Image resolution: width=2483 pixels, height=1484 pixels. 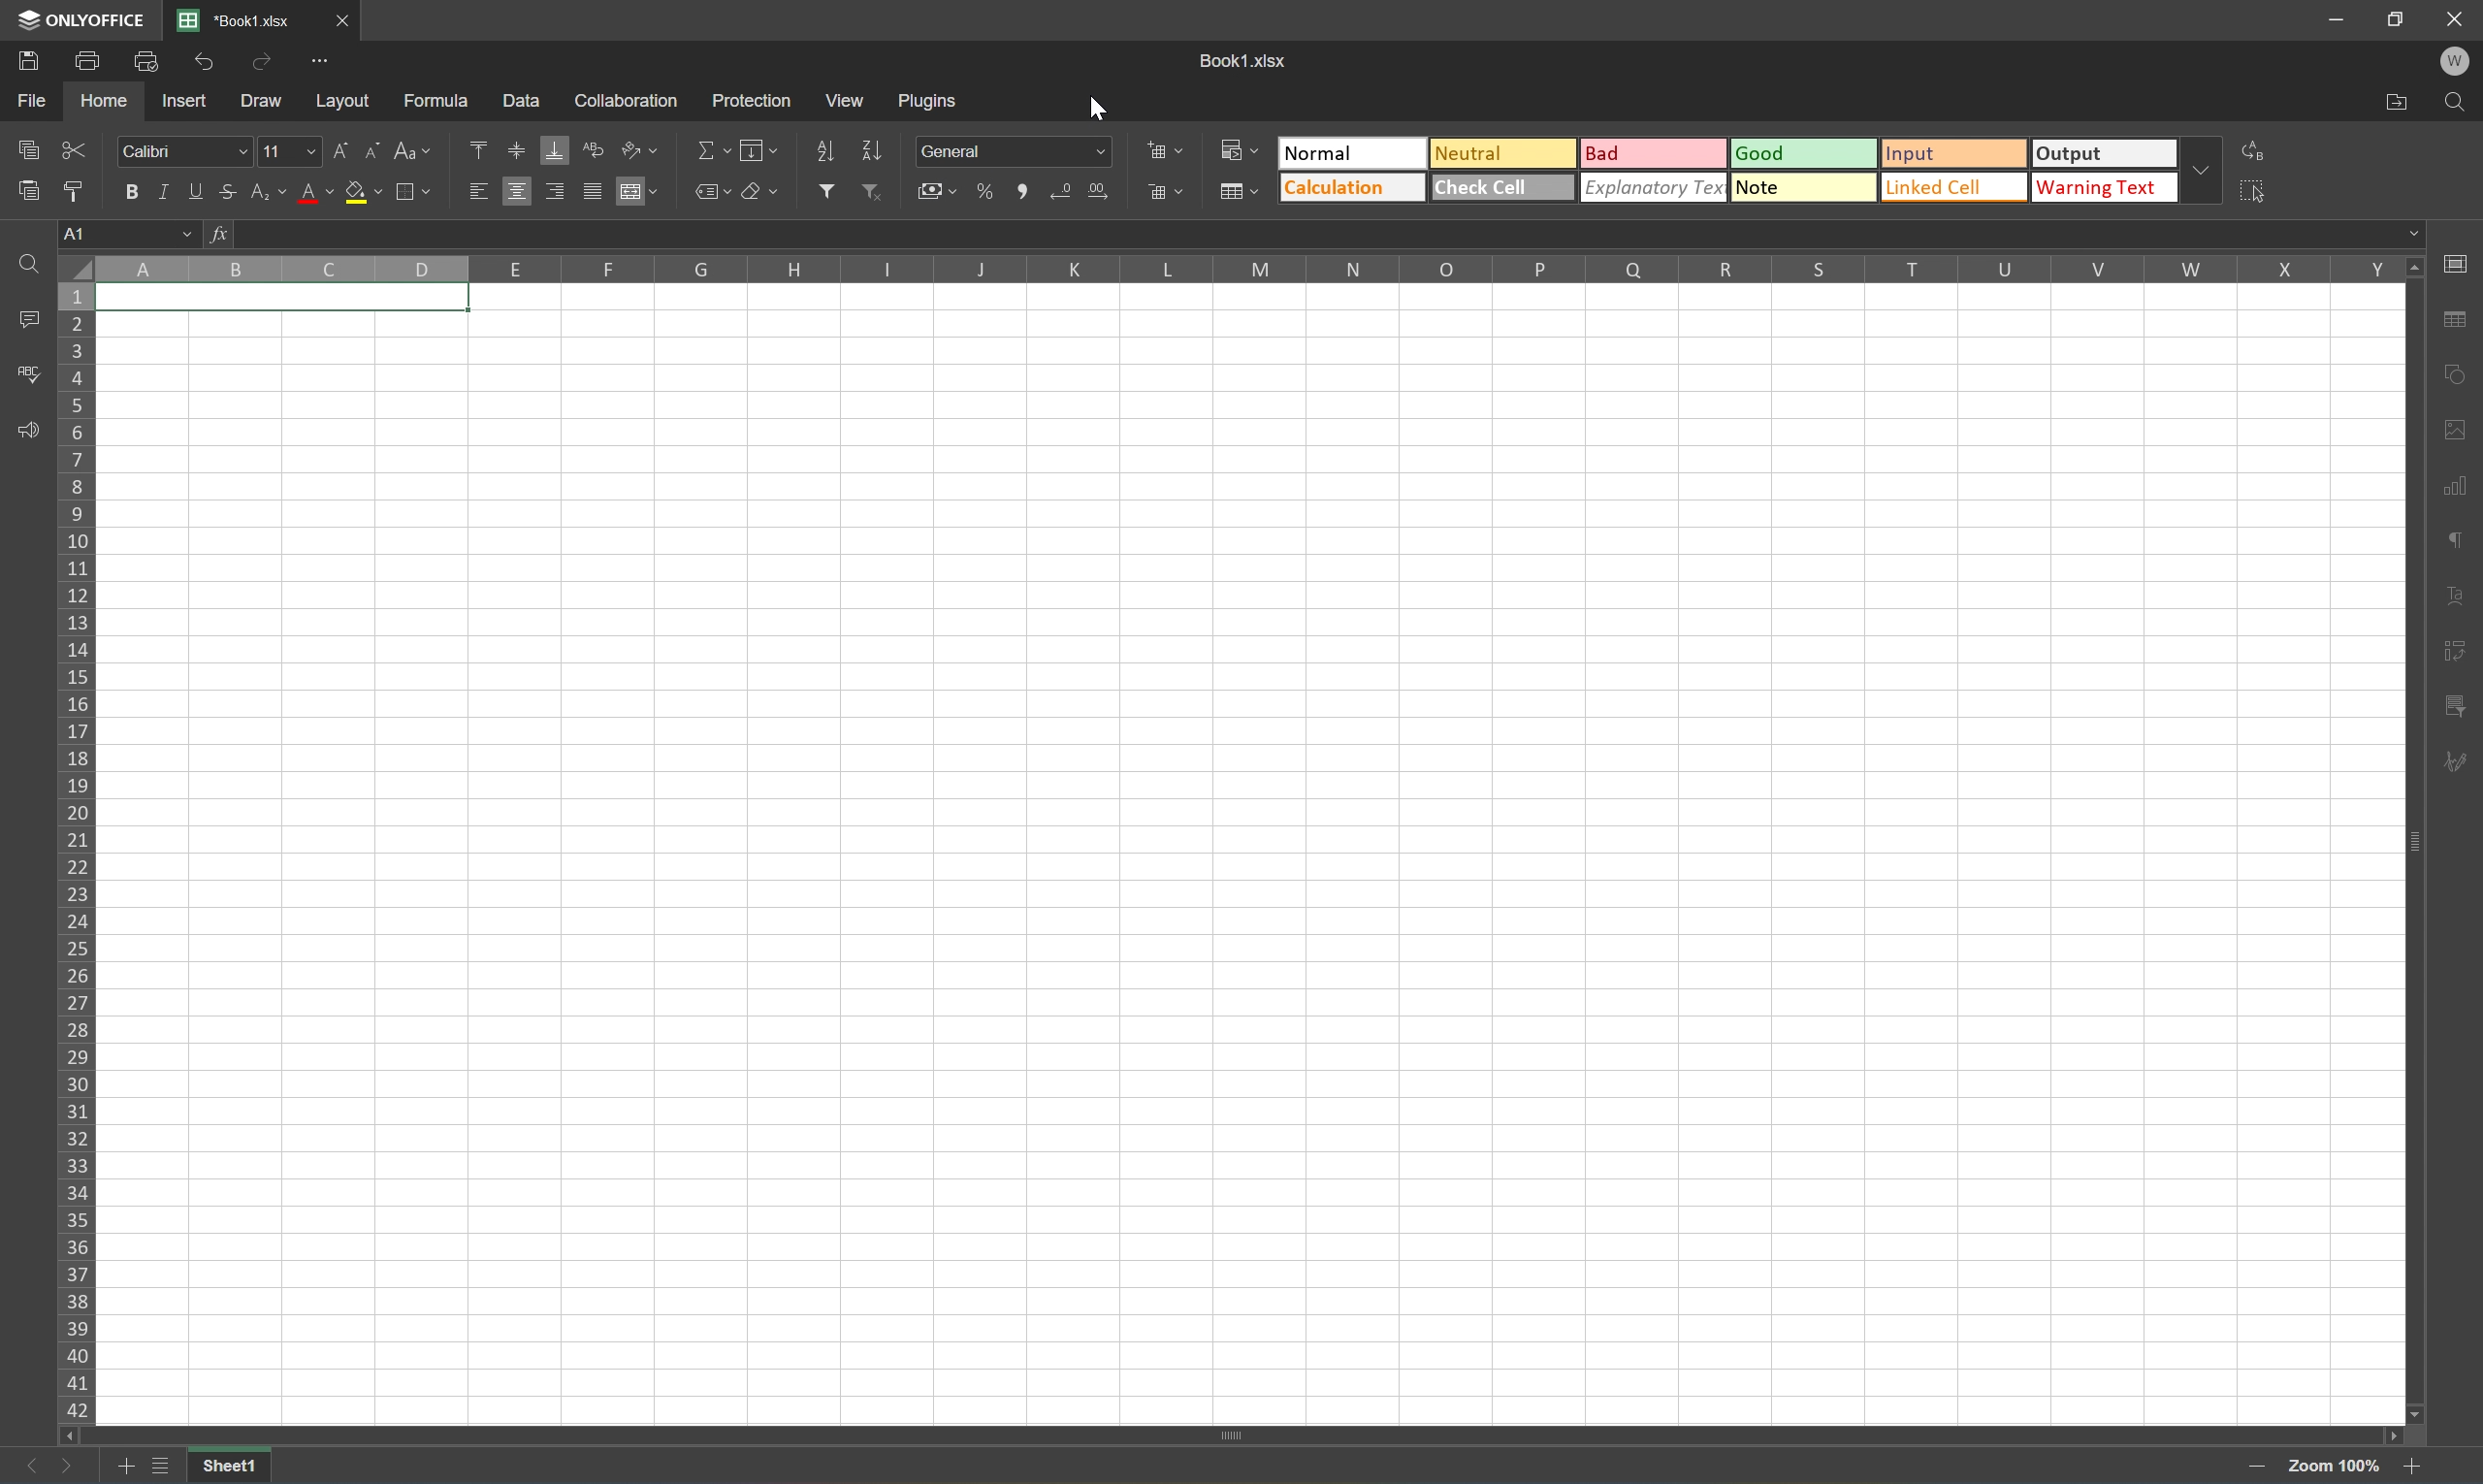 What do you see at coordinates (2460, 263) in the screenshot?
I see `Slide settings` at bounding box center [2460, 263].